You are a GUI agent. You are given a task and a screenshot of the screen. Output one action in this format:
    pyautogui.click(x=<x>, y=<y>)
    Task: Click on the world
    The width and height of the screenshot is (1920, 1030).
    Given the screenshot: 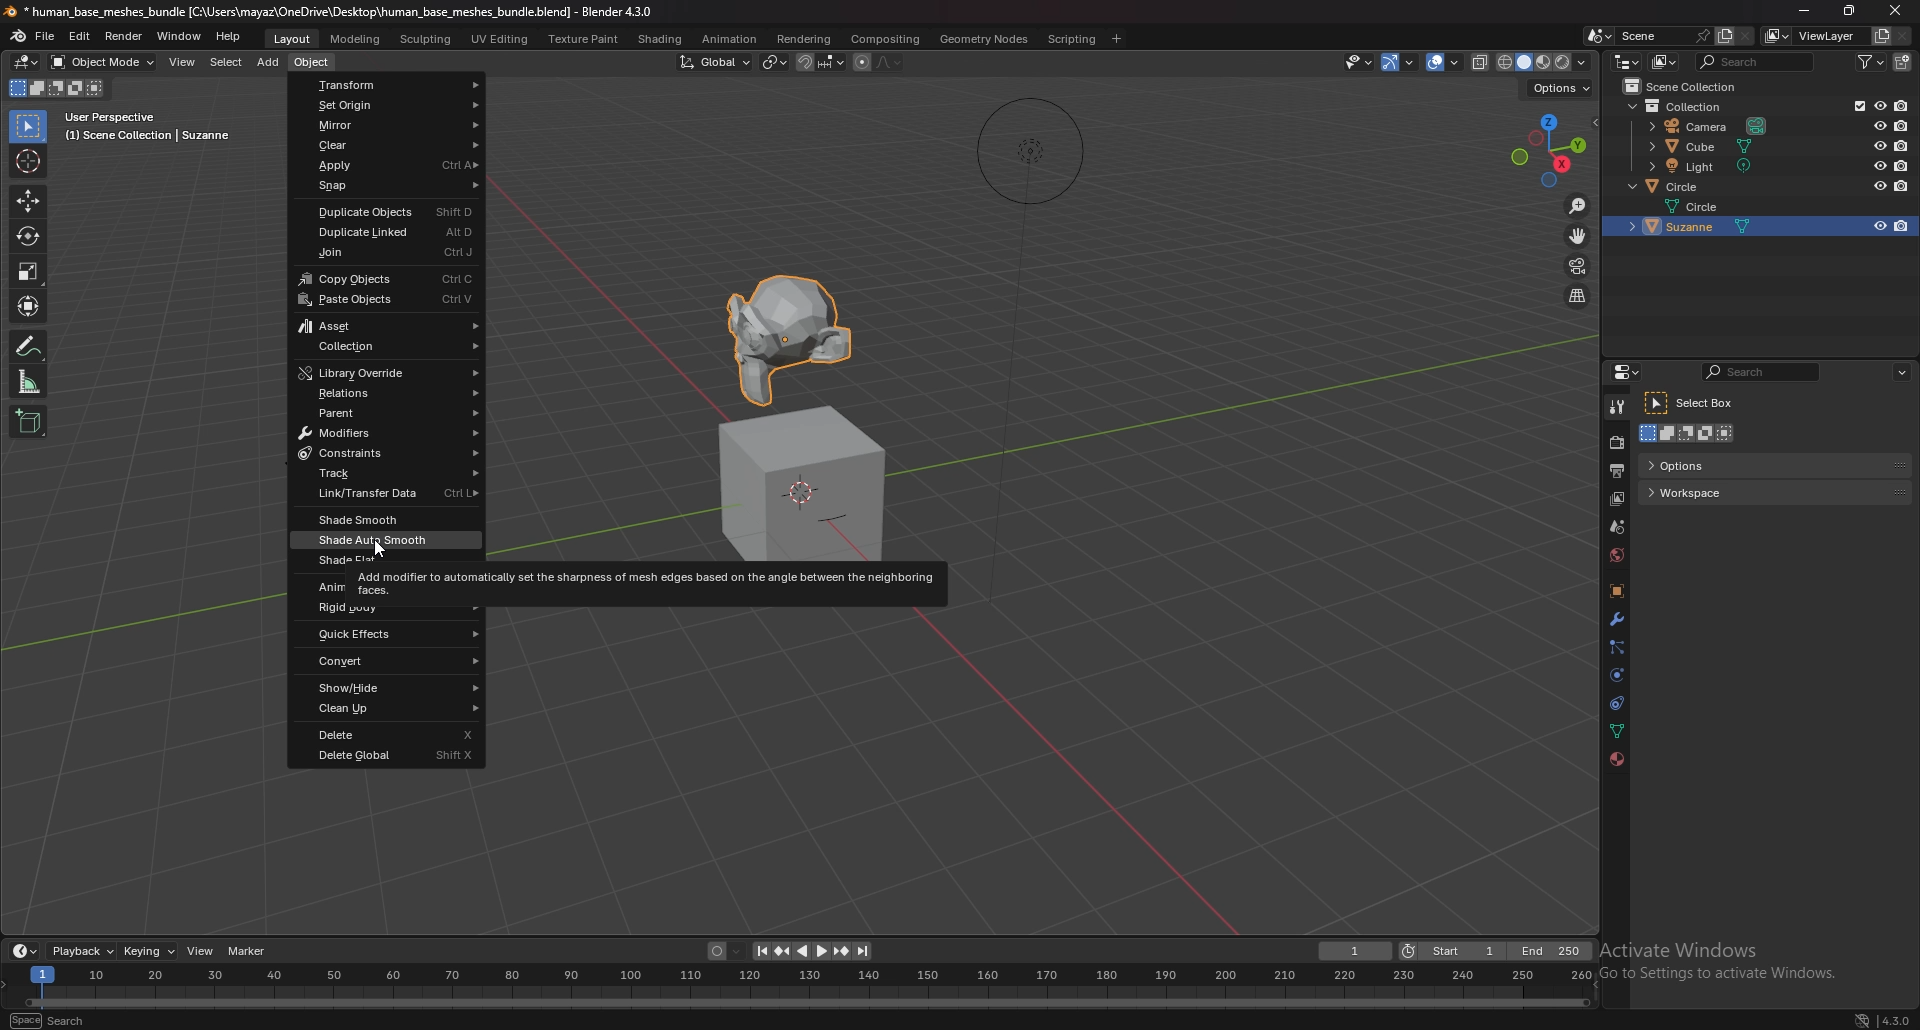 What is the action you would take?
    pyautogui.click(x=1617, y=556)
    